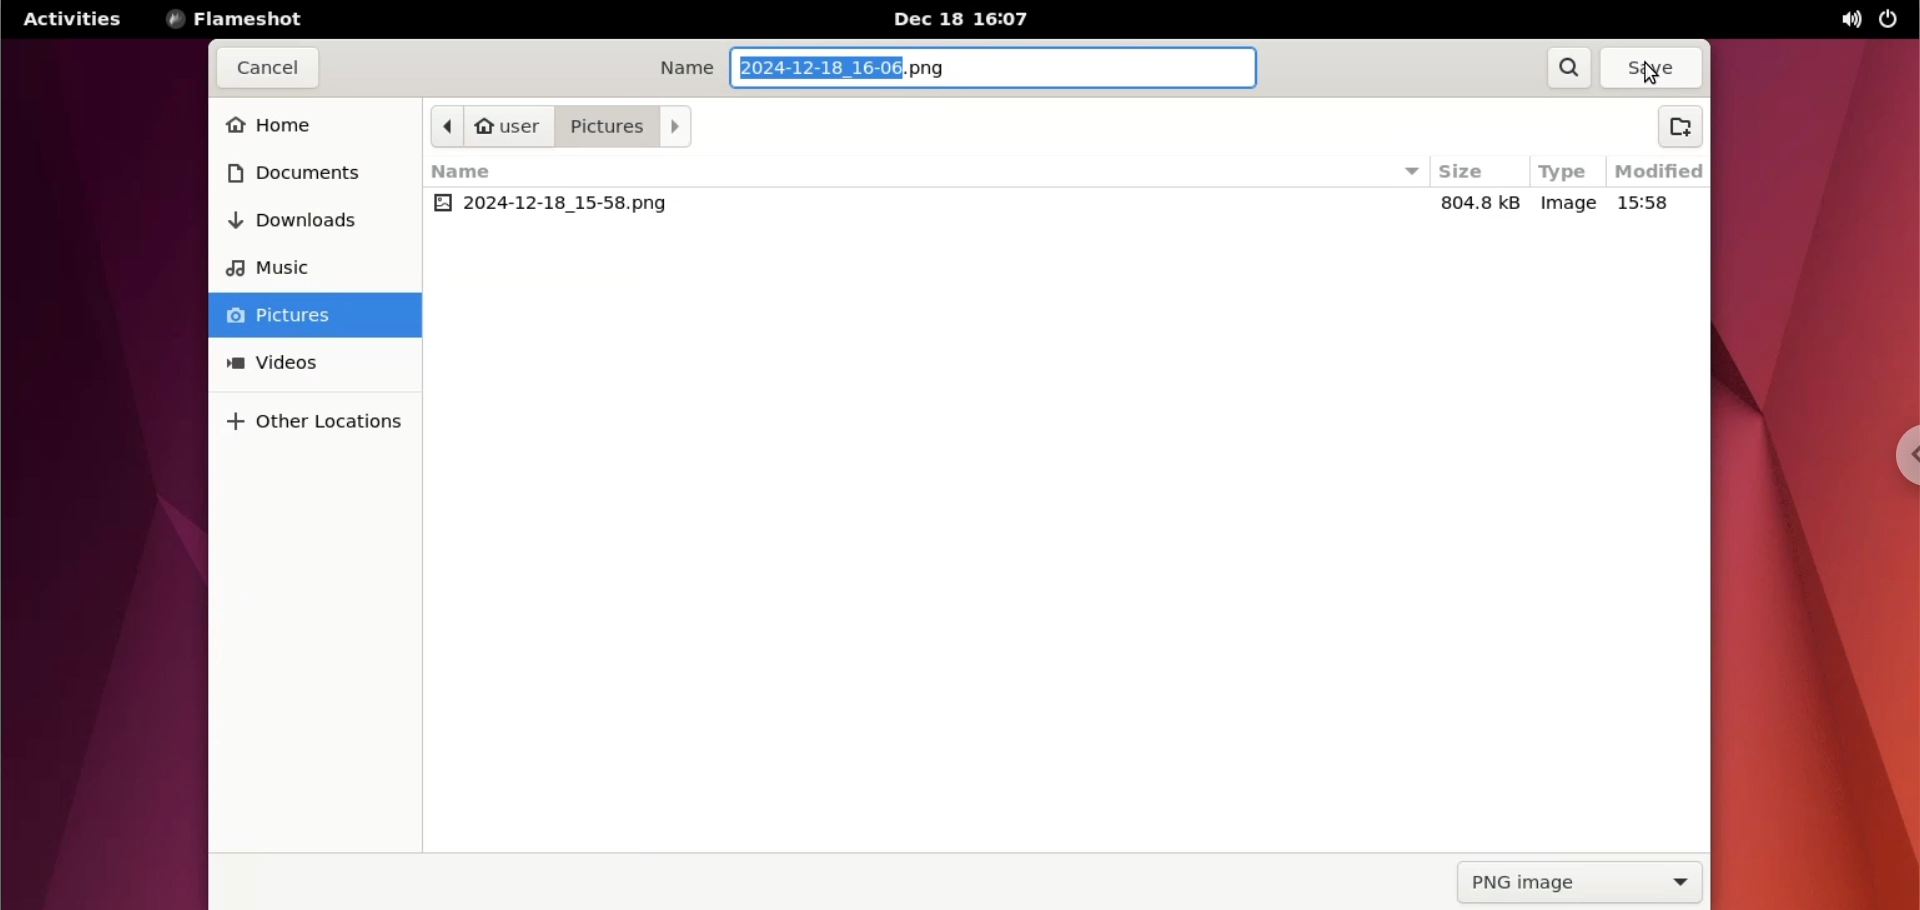  Describe the element at coordinates (1688, 130) in the screenshot. I see `new folder button` at that location.